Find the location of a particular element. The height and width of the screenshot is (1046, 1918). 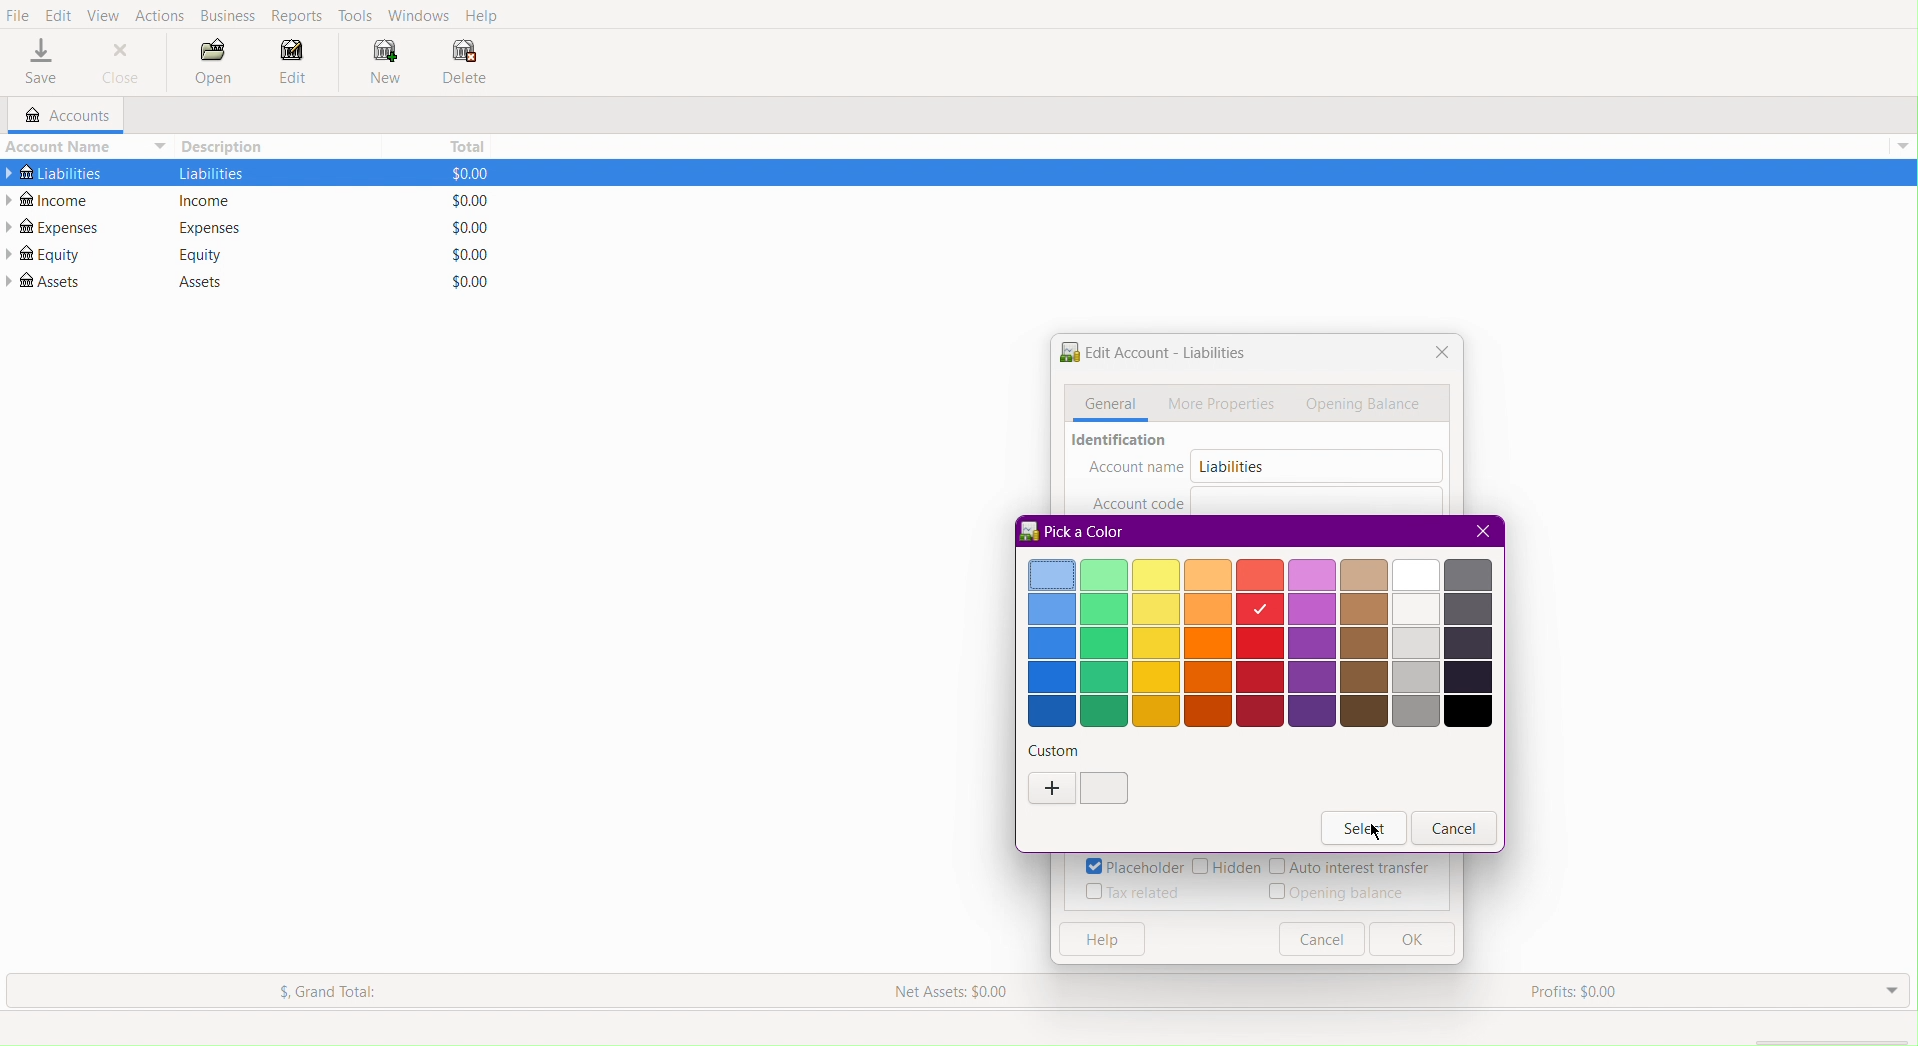

Close is located at coordinates (122, 62).